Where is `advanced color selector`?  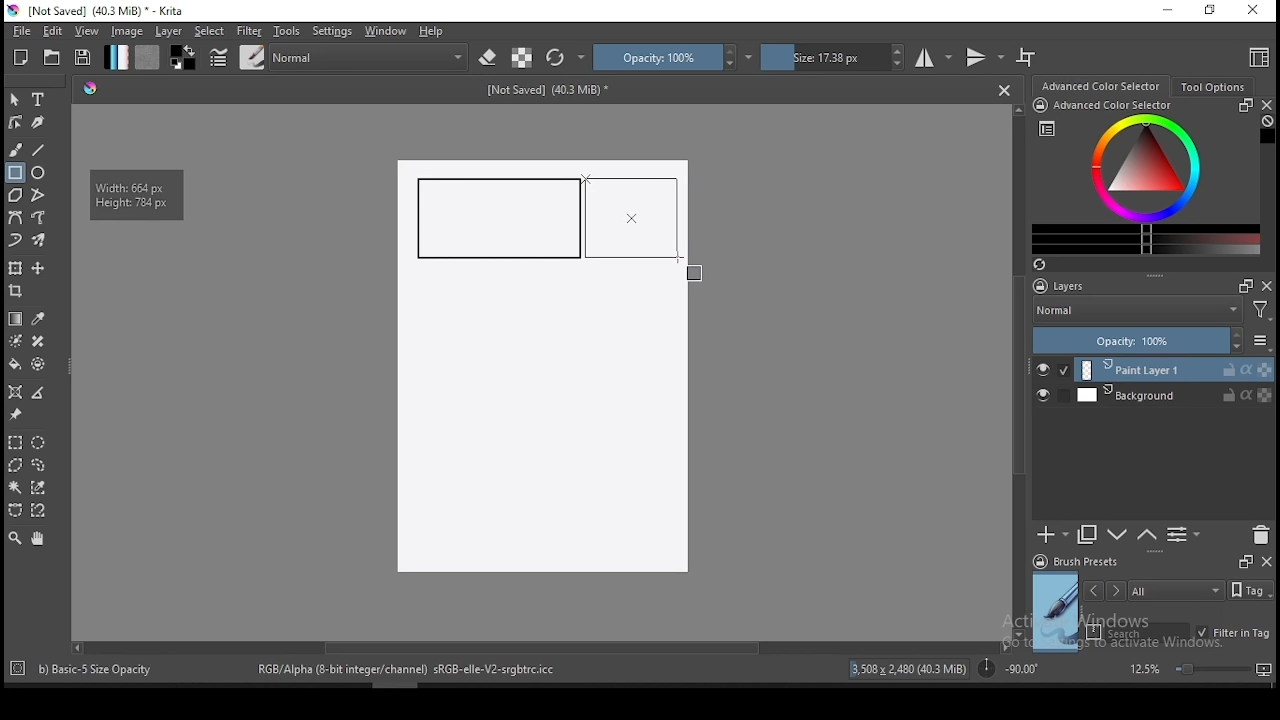 advanced color selector is located at coordinates (1142, 176).